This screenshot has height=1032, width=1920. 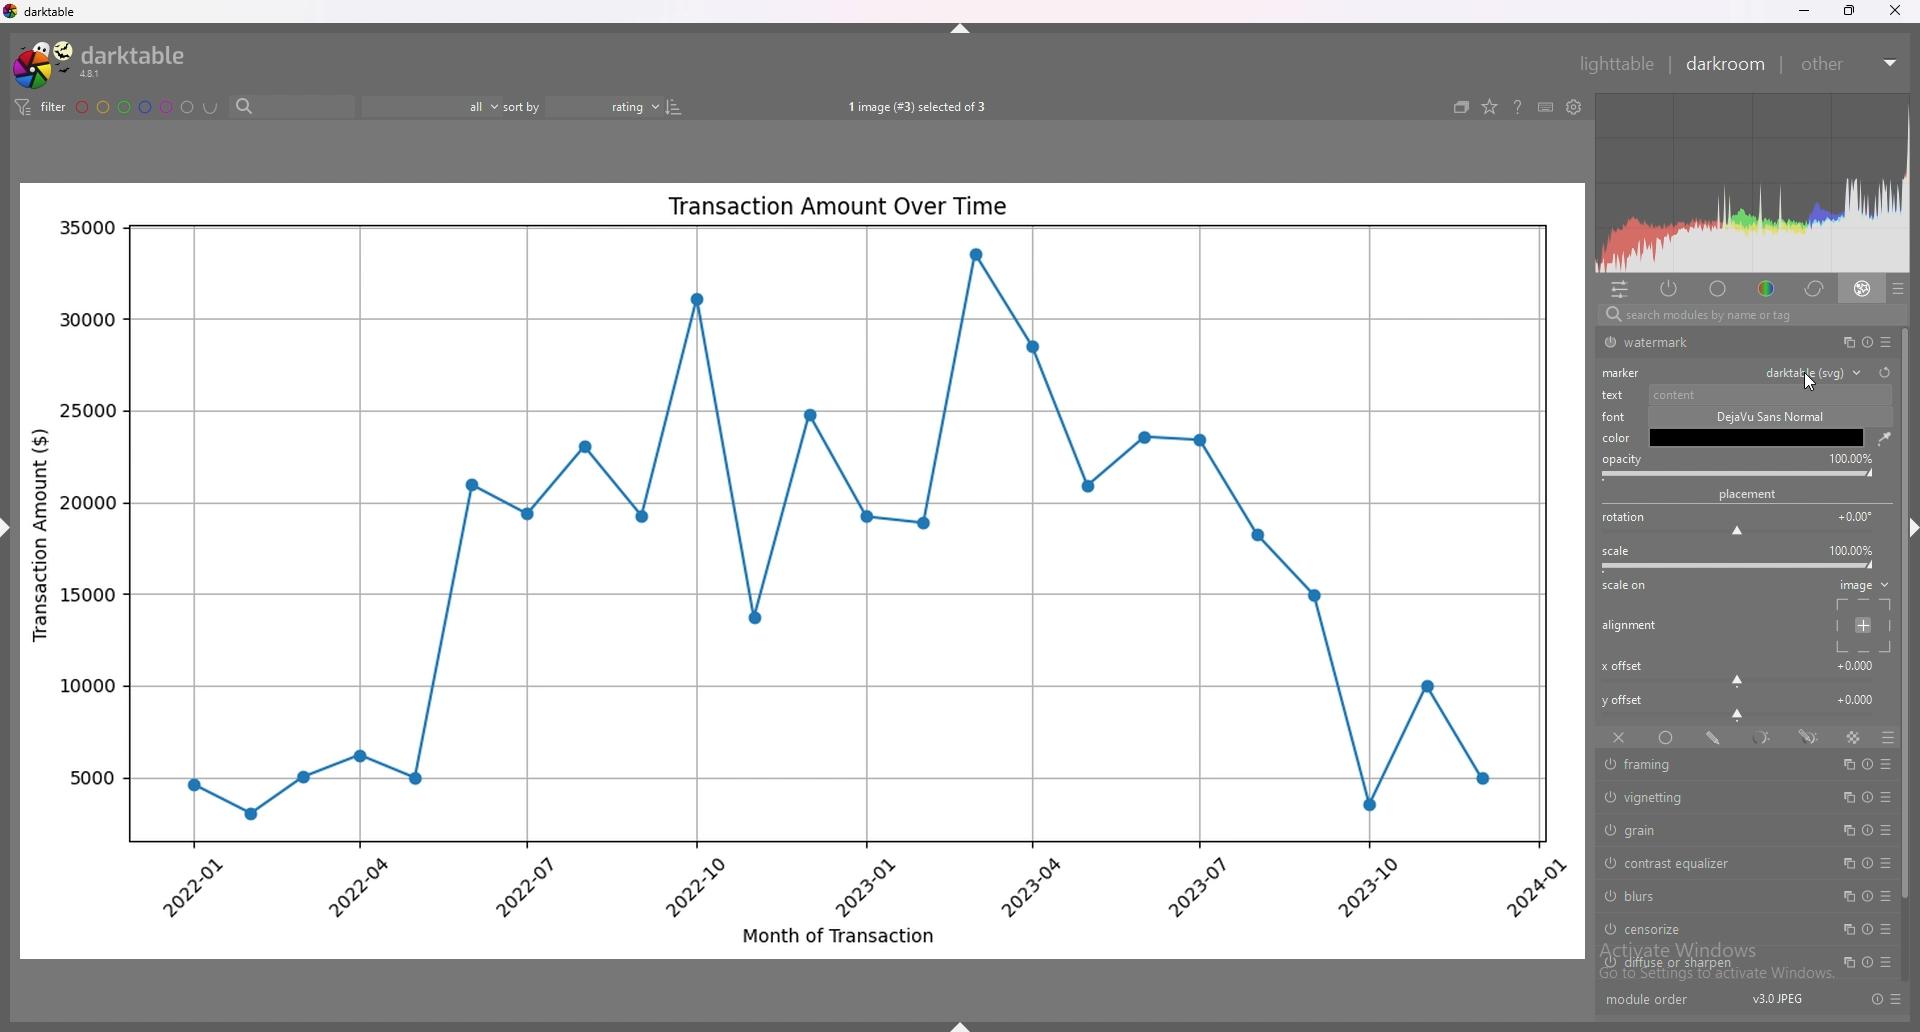 I want to click on minimize, so click(x=1803, y=12).